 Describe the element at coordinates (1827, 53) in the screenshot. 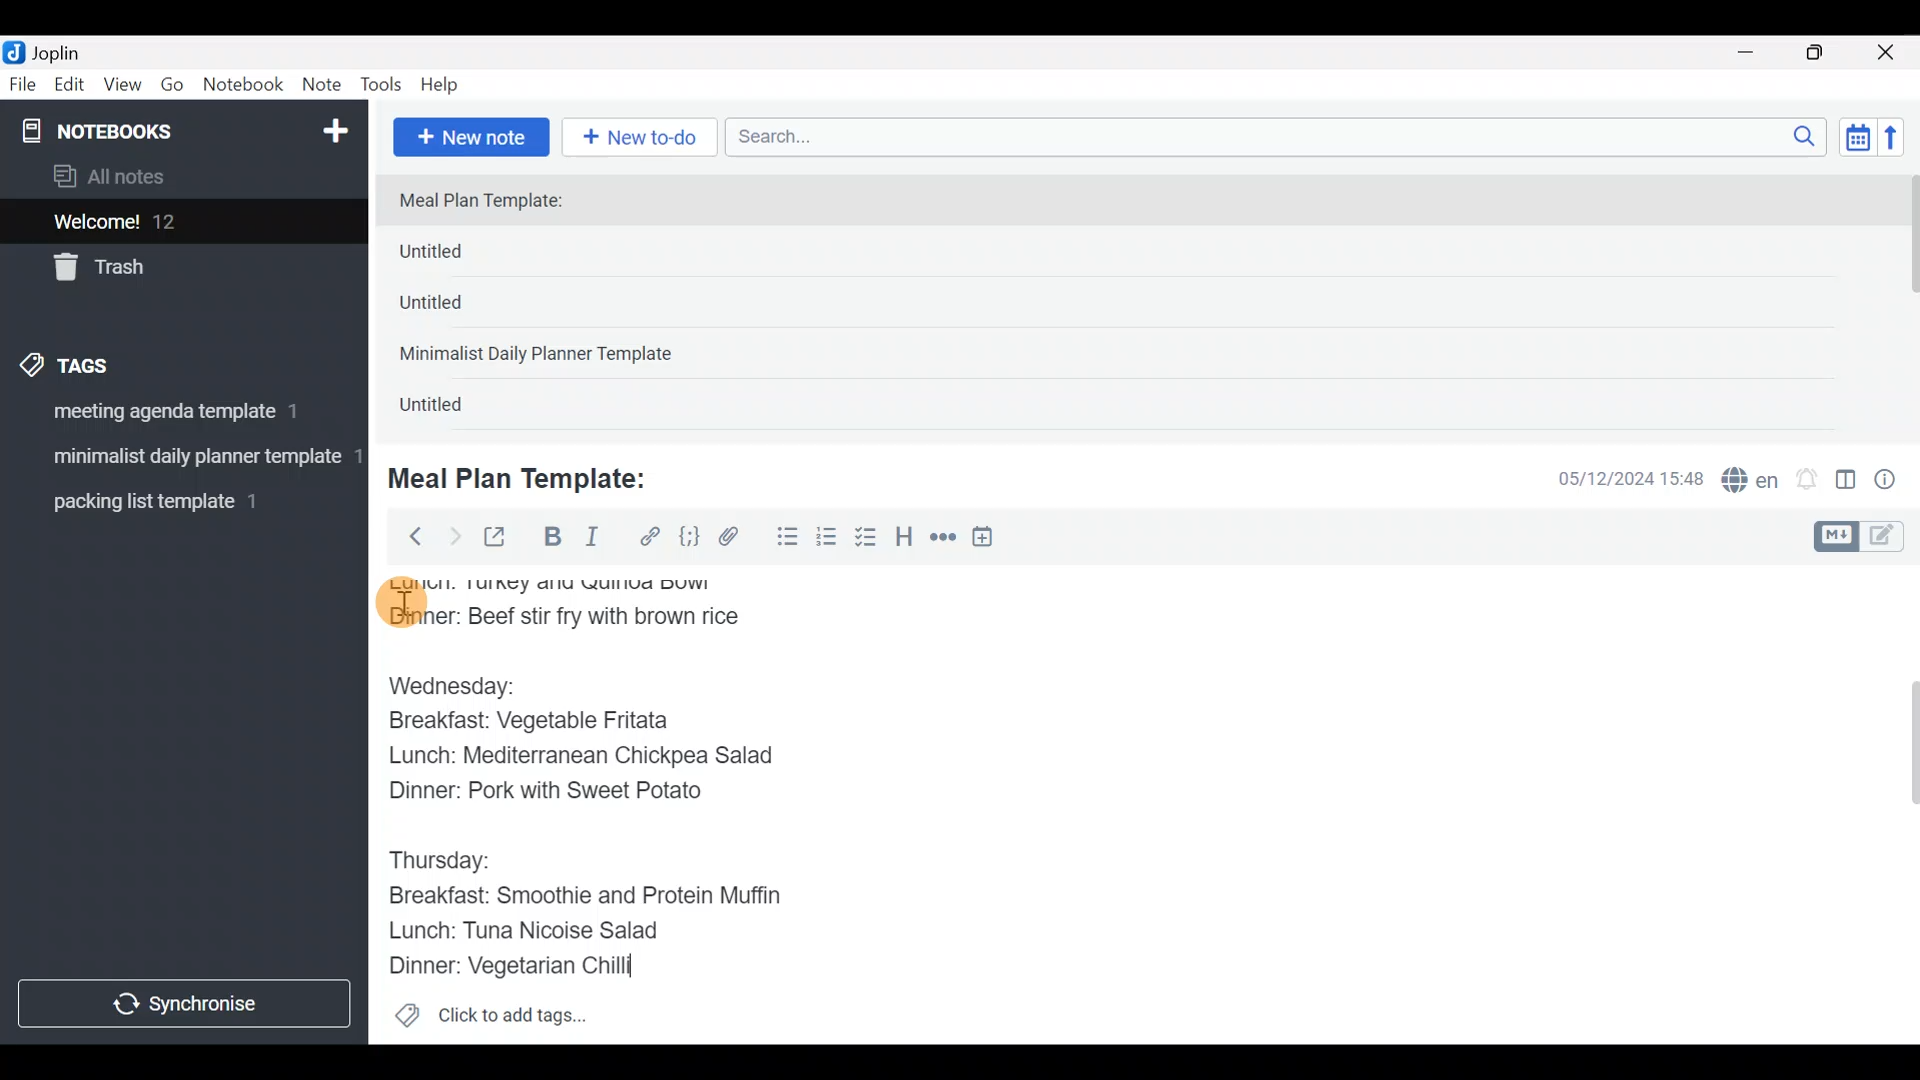

I see `Maximize` at that location.